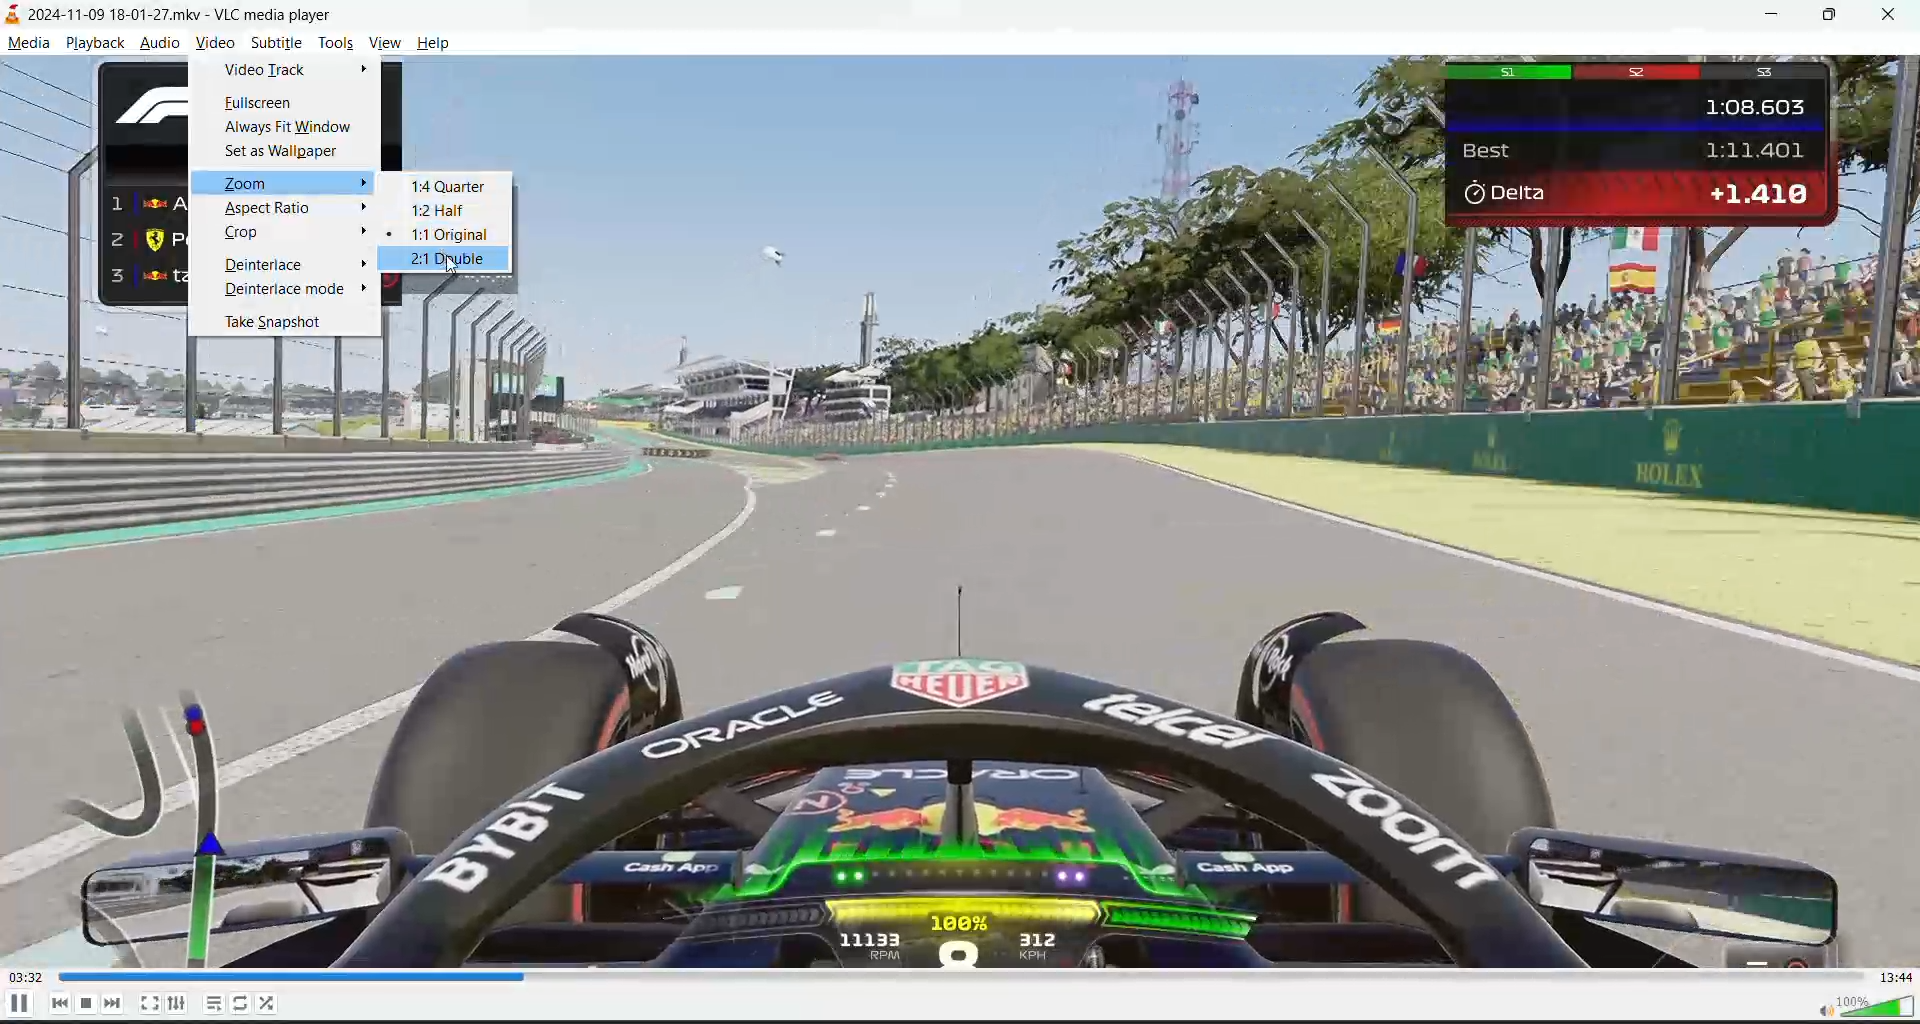  Describe the element at coordinates (445, 183) in the screenshot. I see `1:4 quarter` at that location.